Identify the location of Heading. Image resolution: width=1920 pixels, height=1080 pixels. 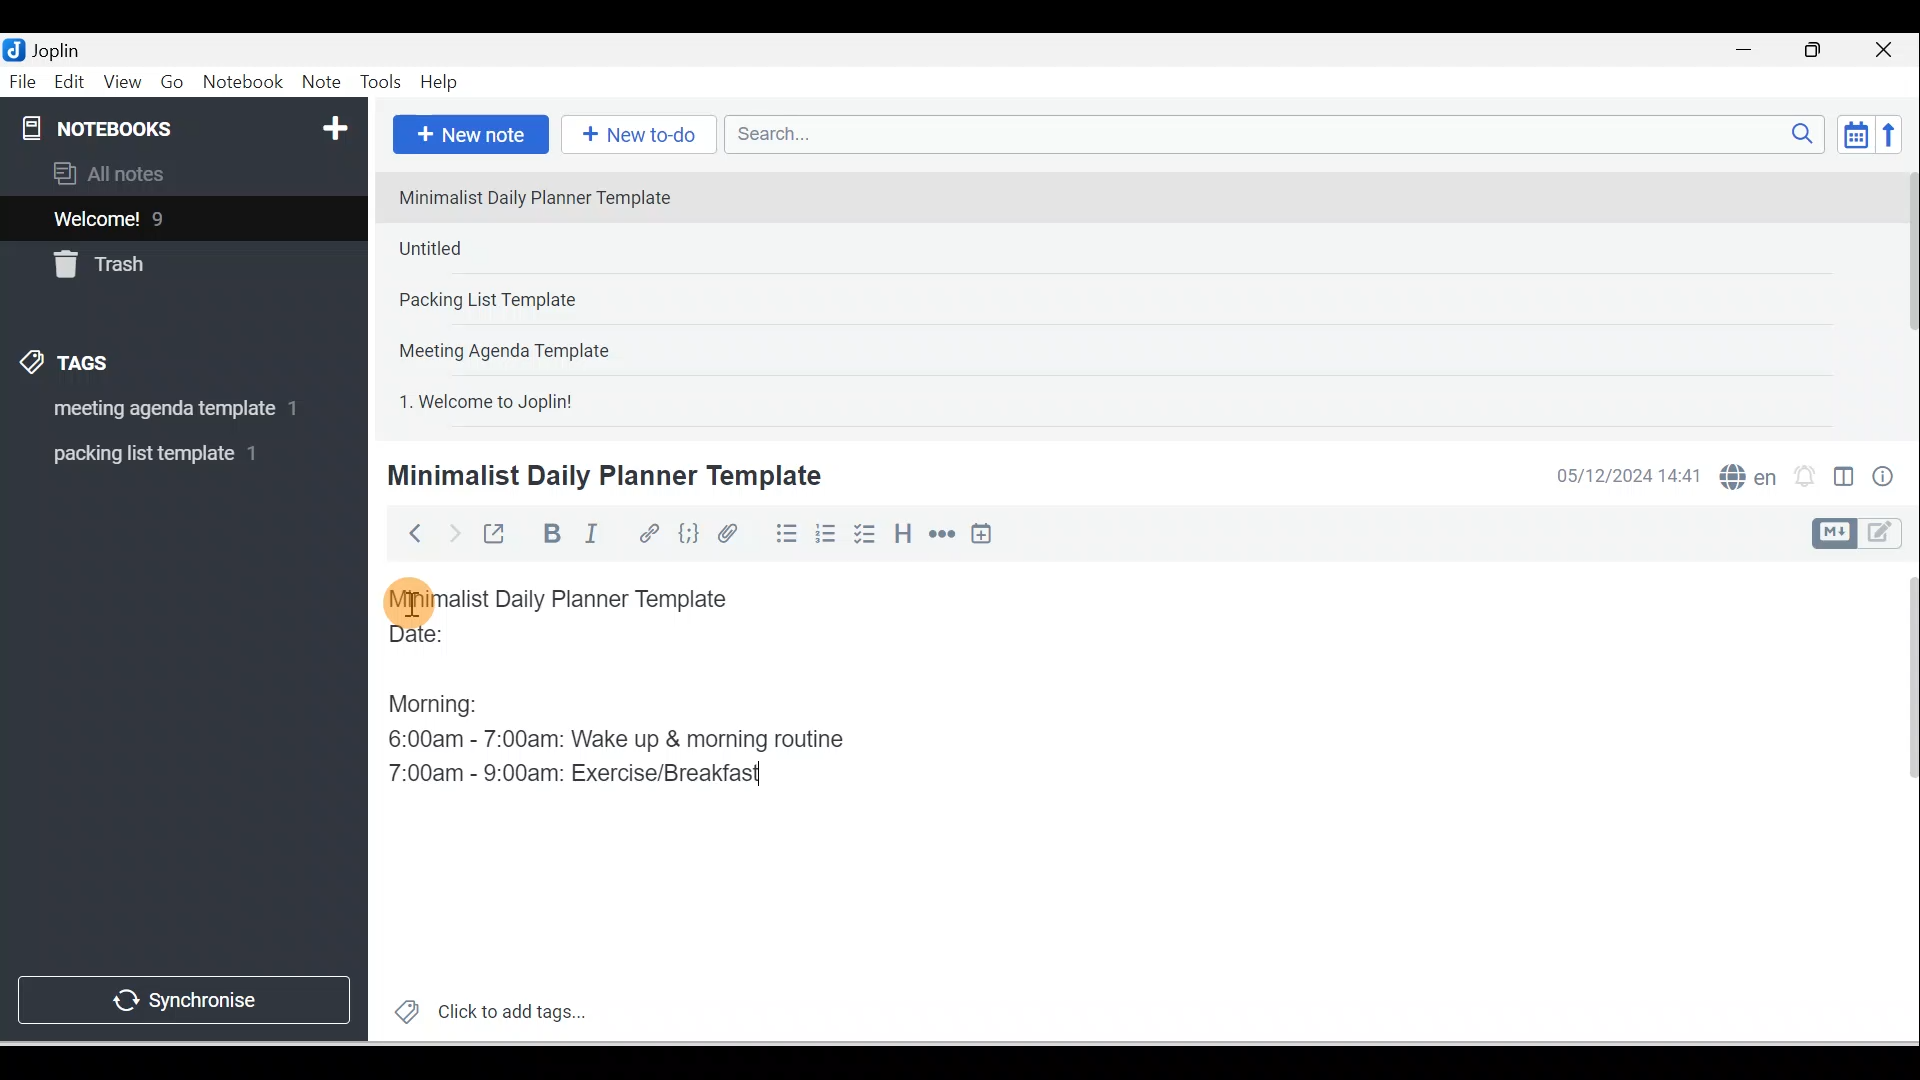
(902, 532).